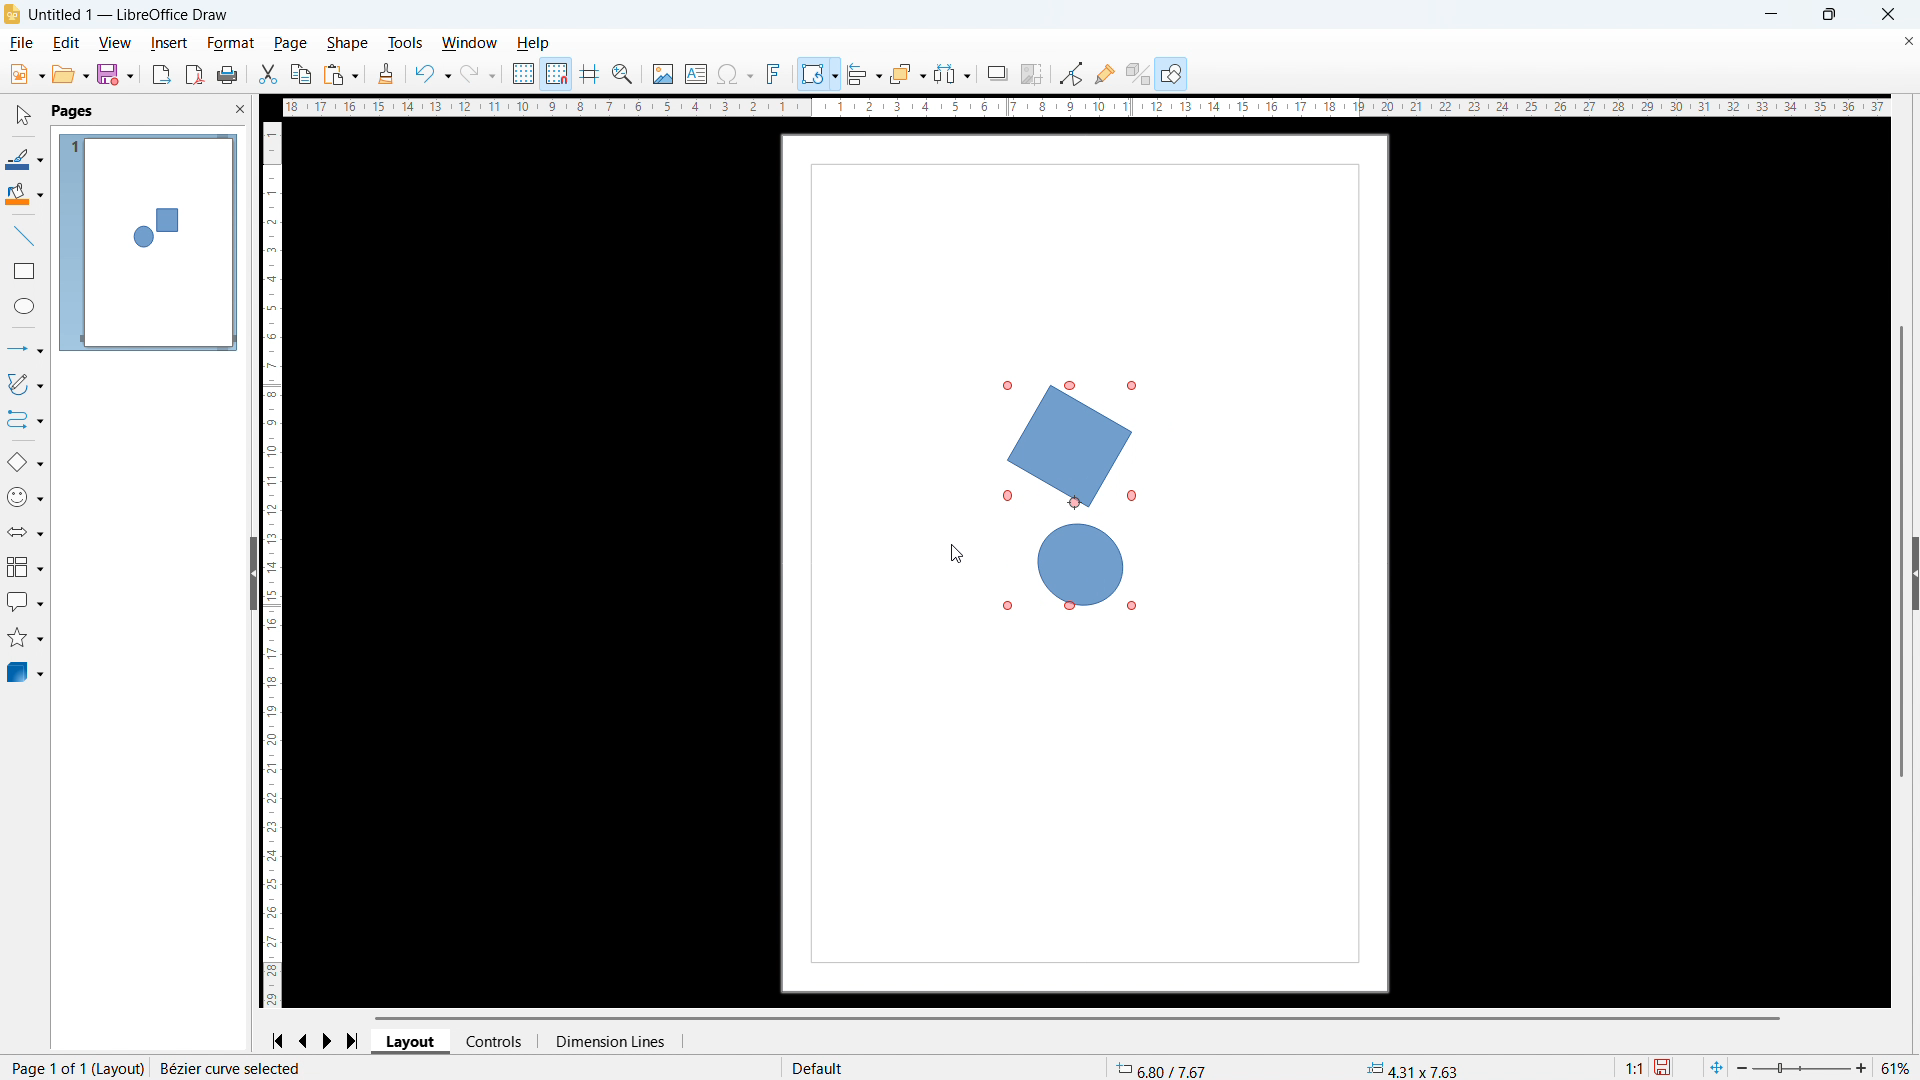 This screenshot has height=1080, width=1920. I want to click on Fit to page , so click(1715, 1068).